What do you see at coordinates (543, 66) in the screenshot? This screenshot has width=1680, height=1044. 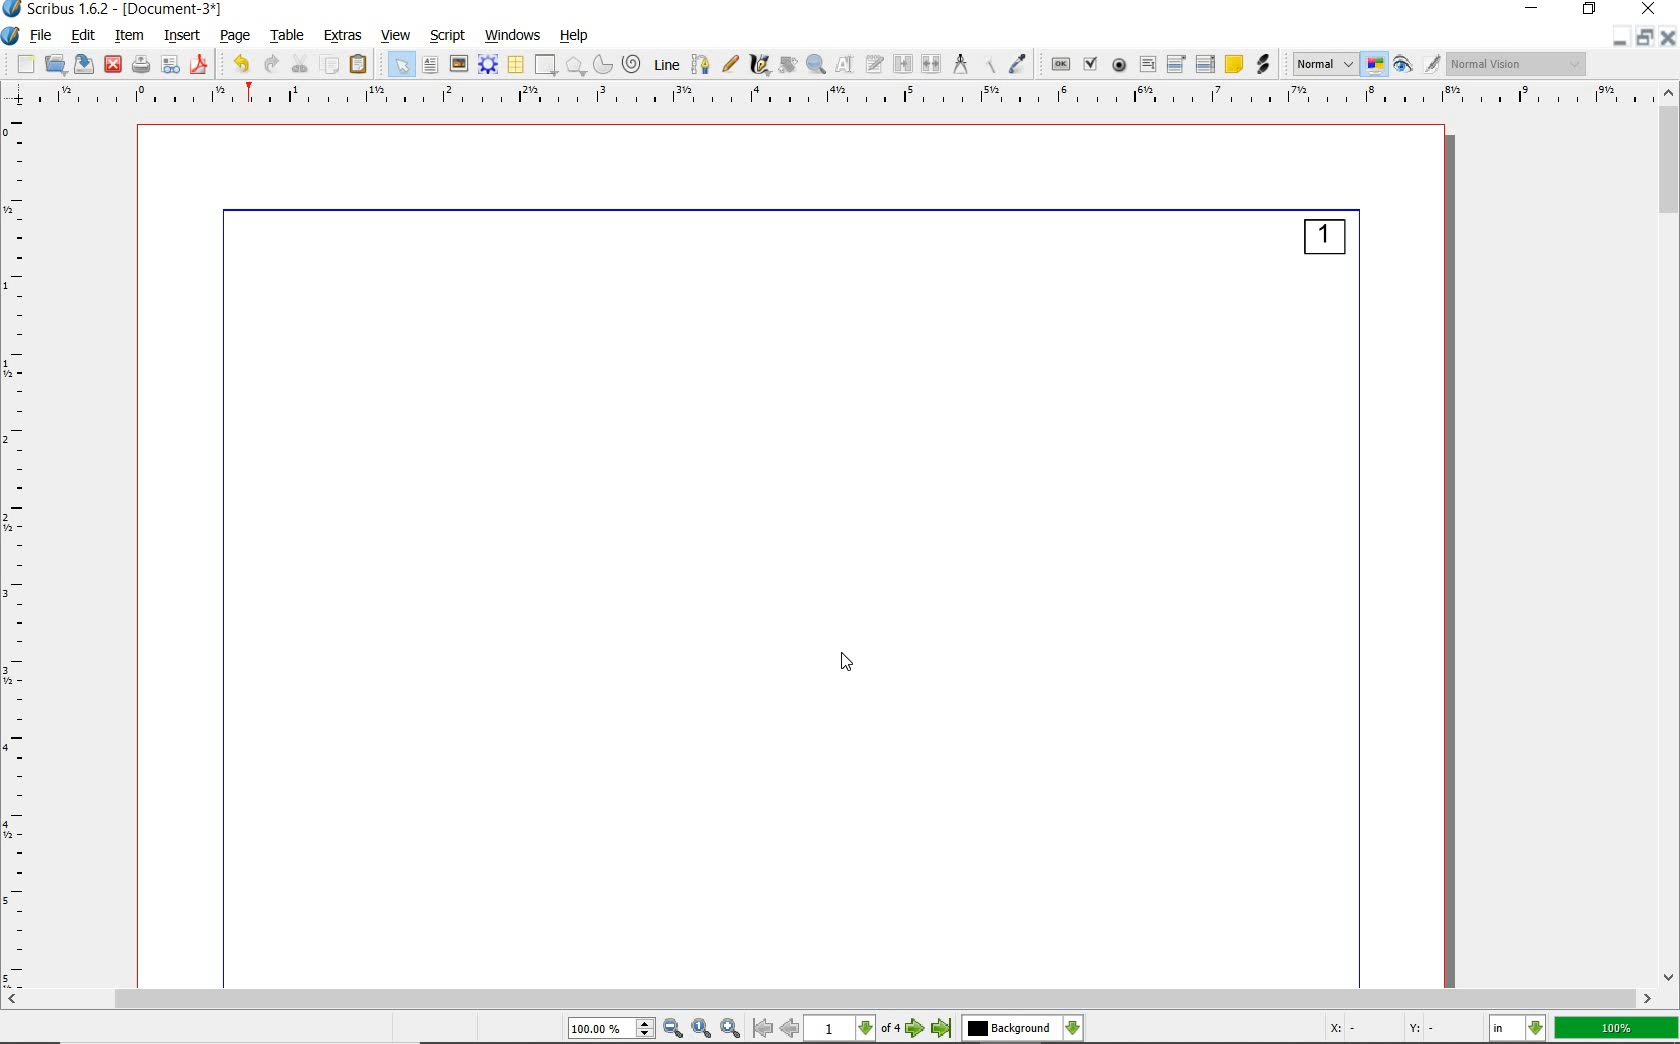 I see `shape` at bounding box center [543, 66].